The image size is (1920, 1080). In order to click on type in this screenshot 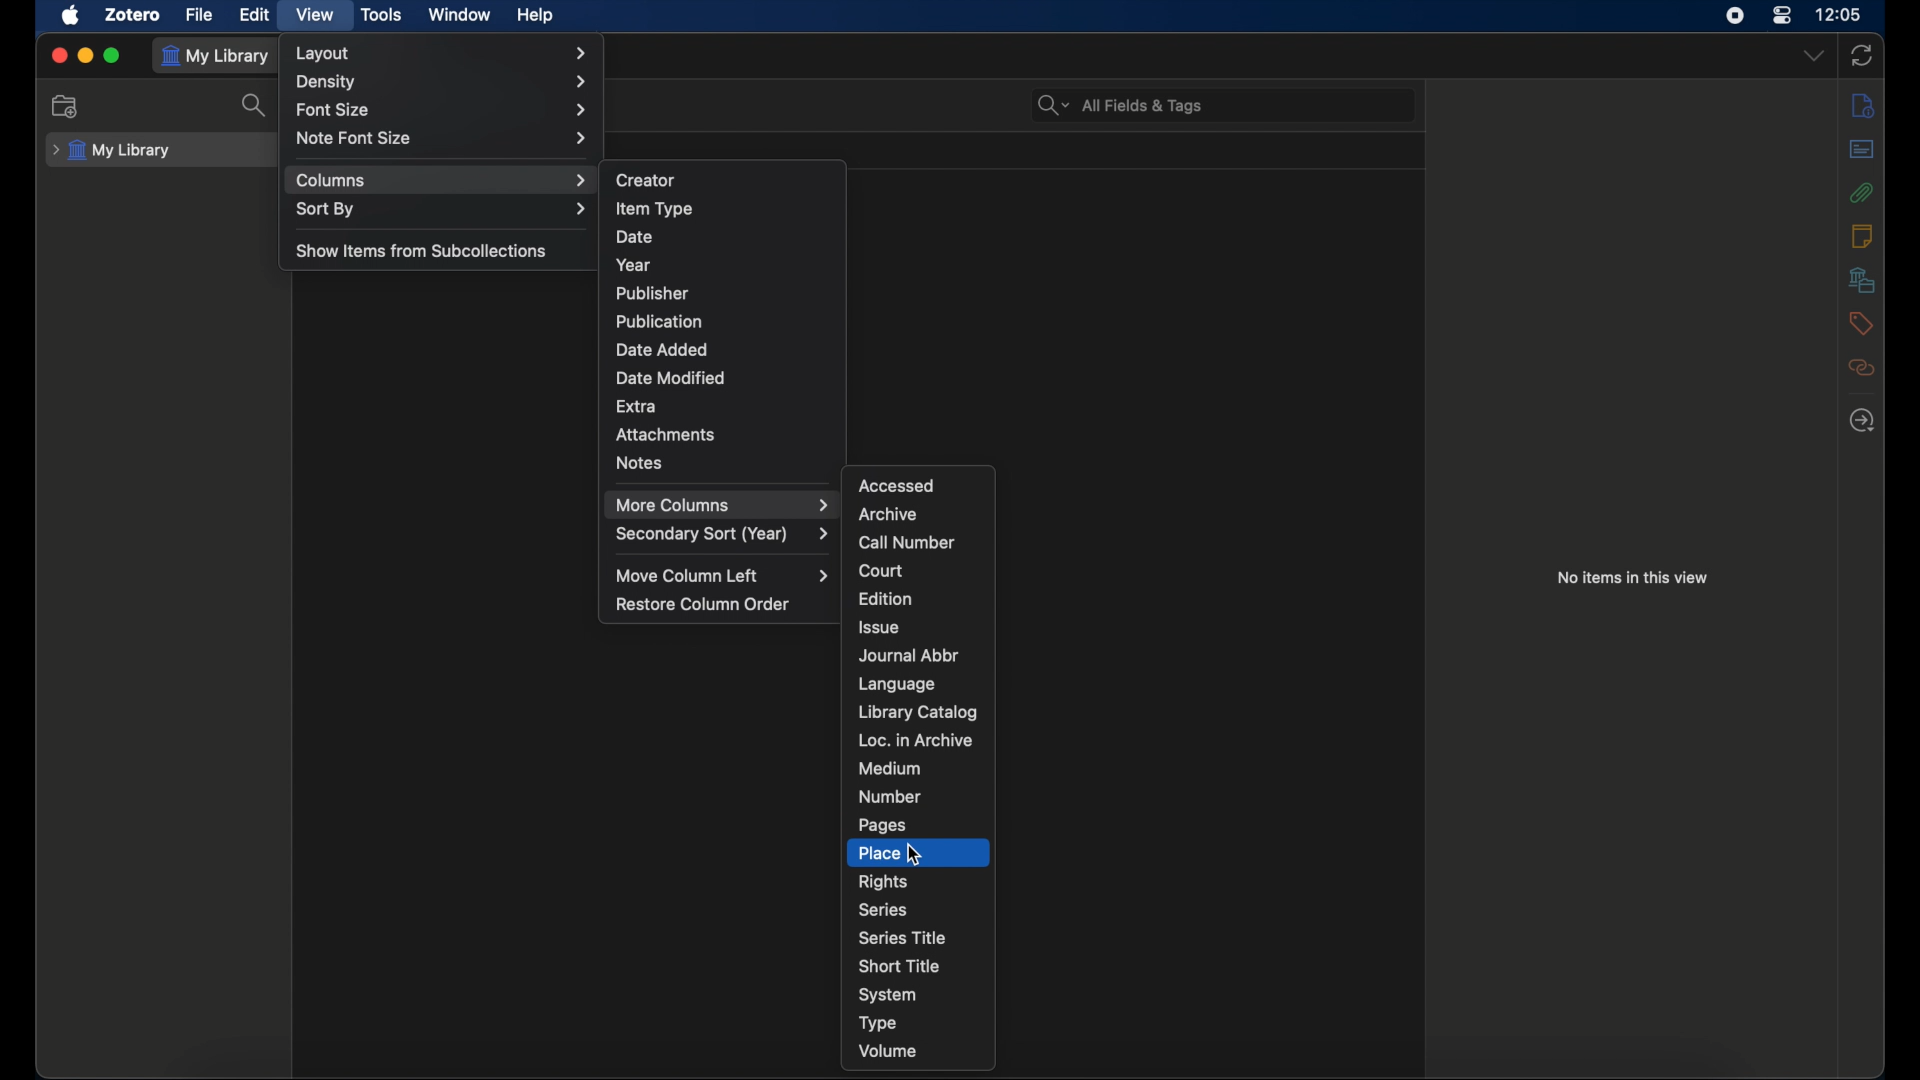, I will do `click(878, 1023)`.